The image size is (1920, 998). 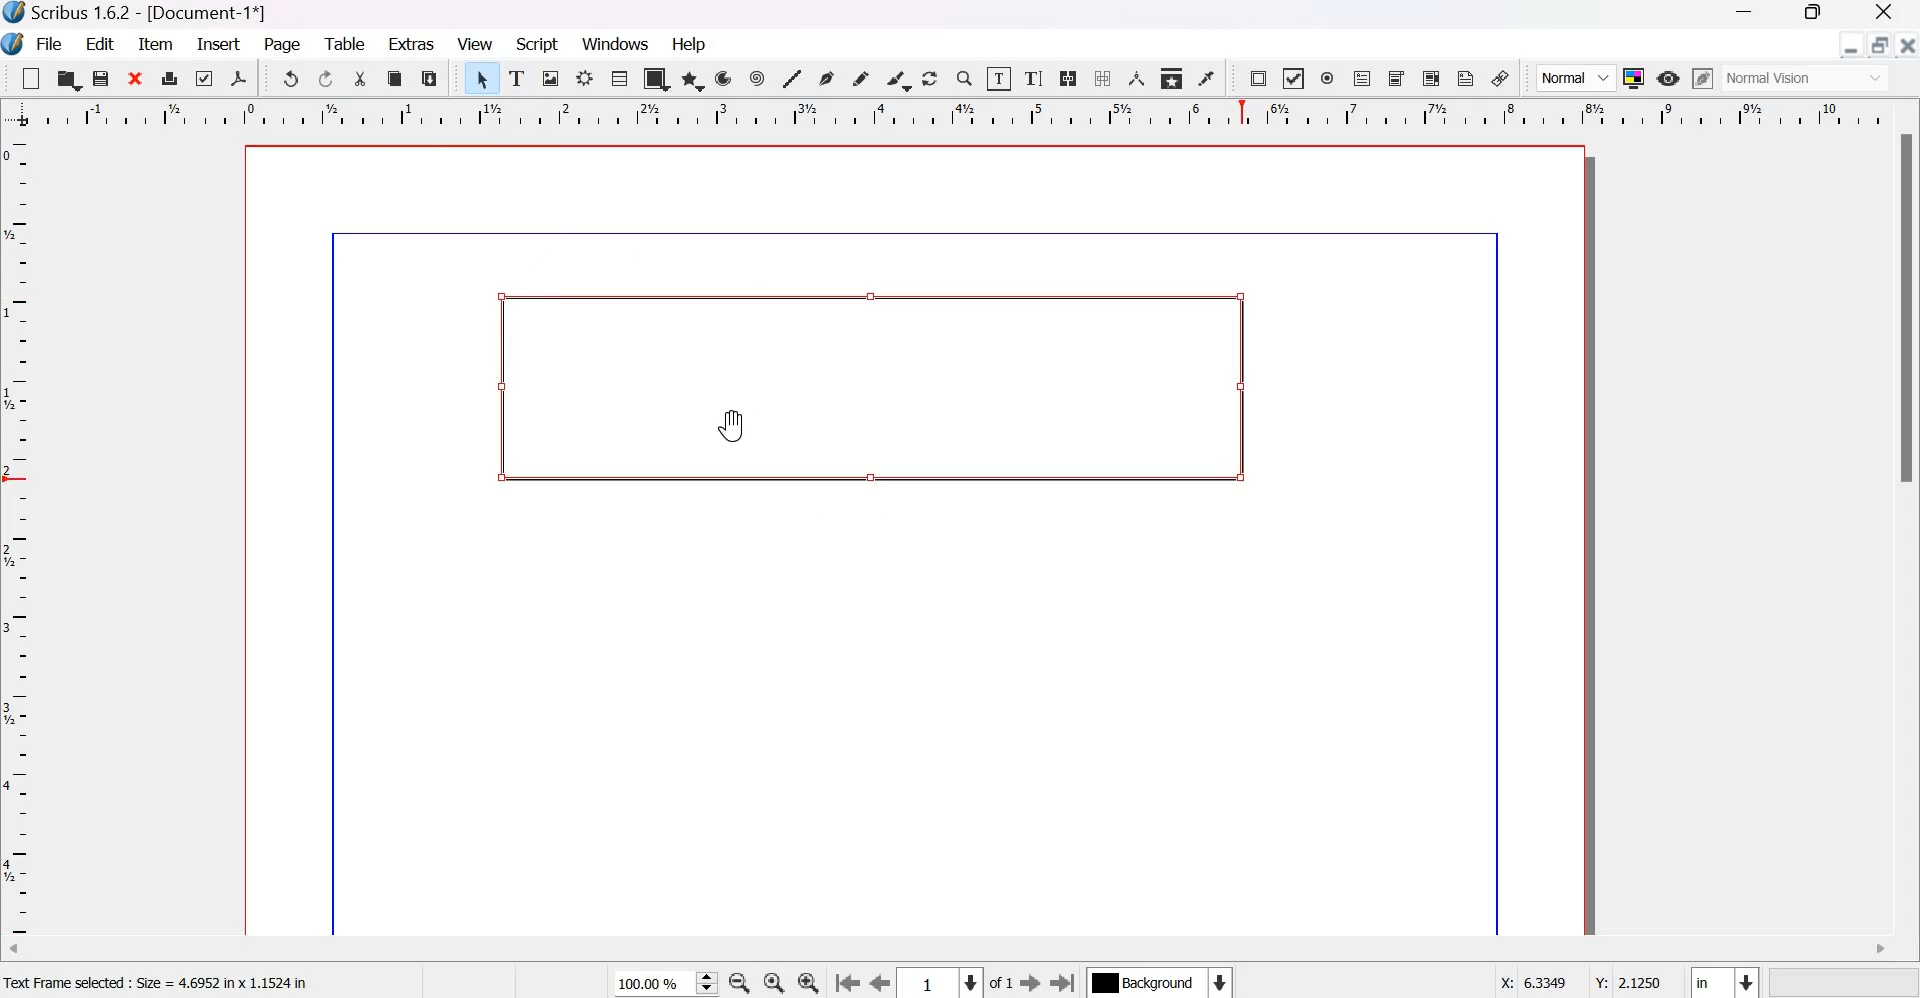 What do you see at coordinates (1466, 78) in the screenshot?
I see `Text Annotation` at bounding box center [1466, 78].